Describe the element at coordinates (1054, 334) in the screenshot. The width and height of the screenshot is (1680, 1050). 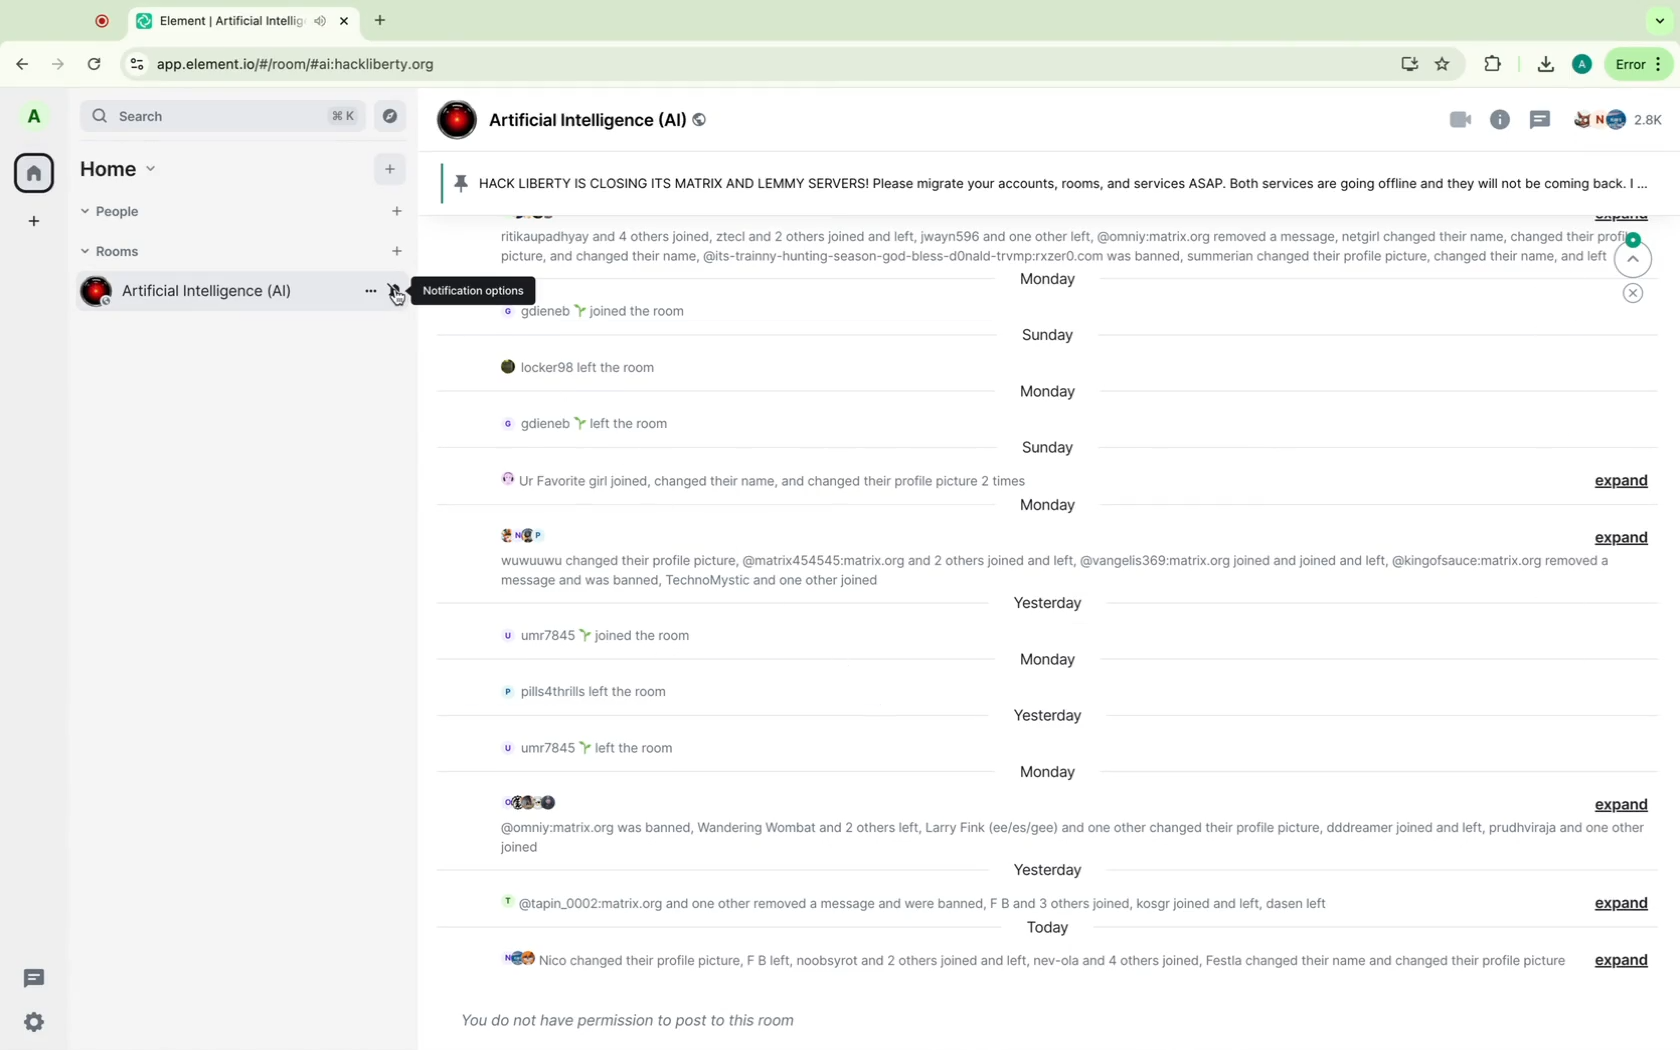
I see `day` at that location.